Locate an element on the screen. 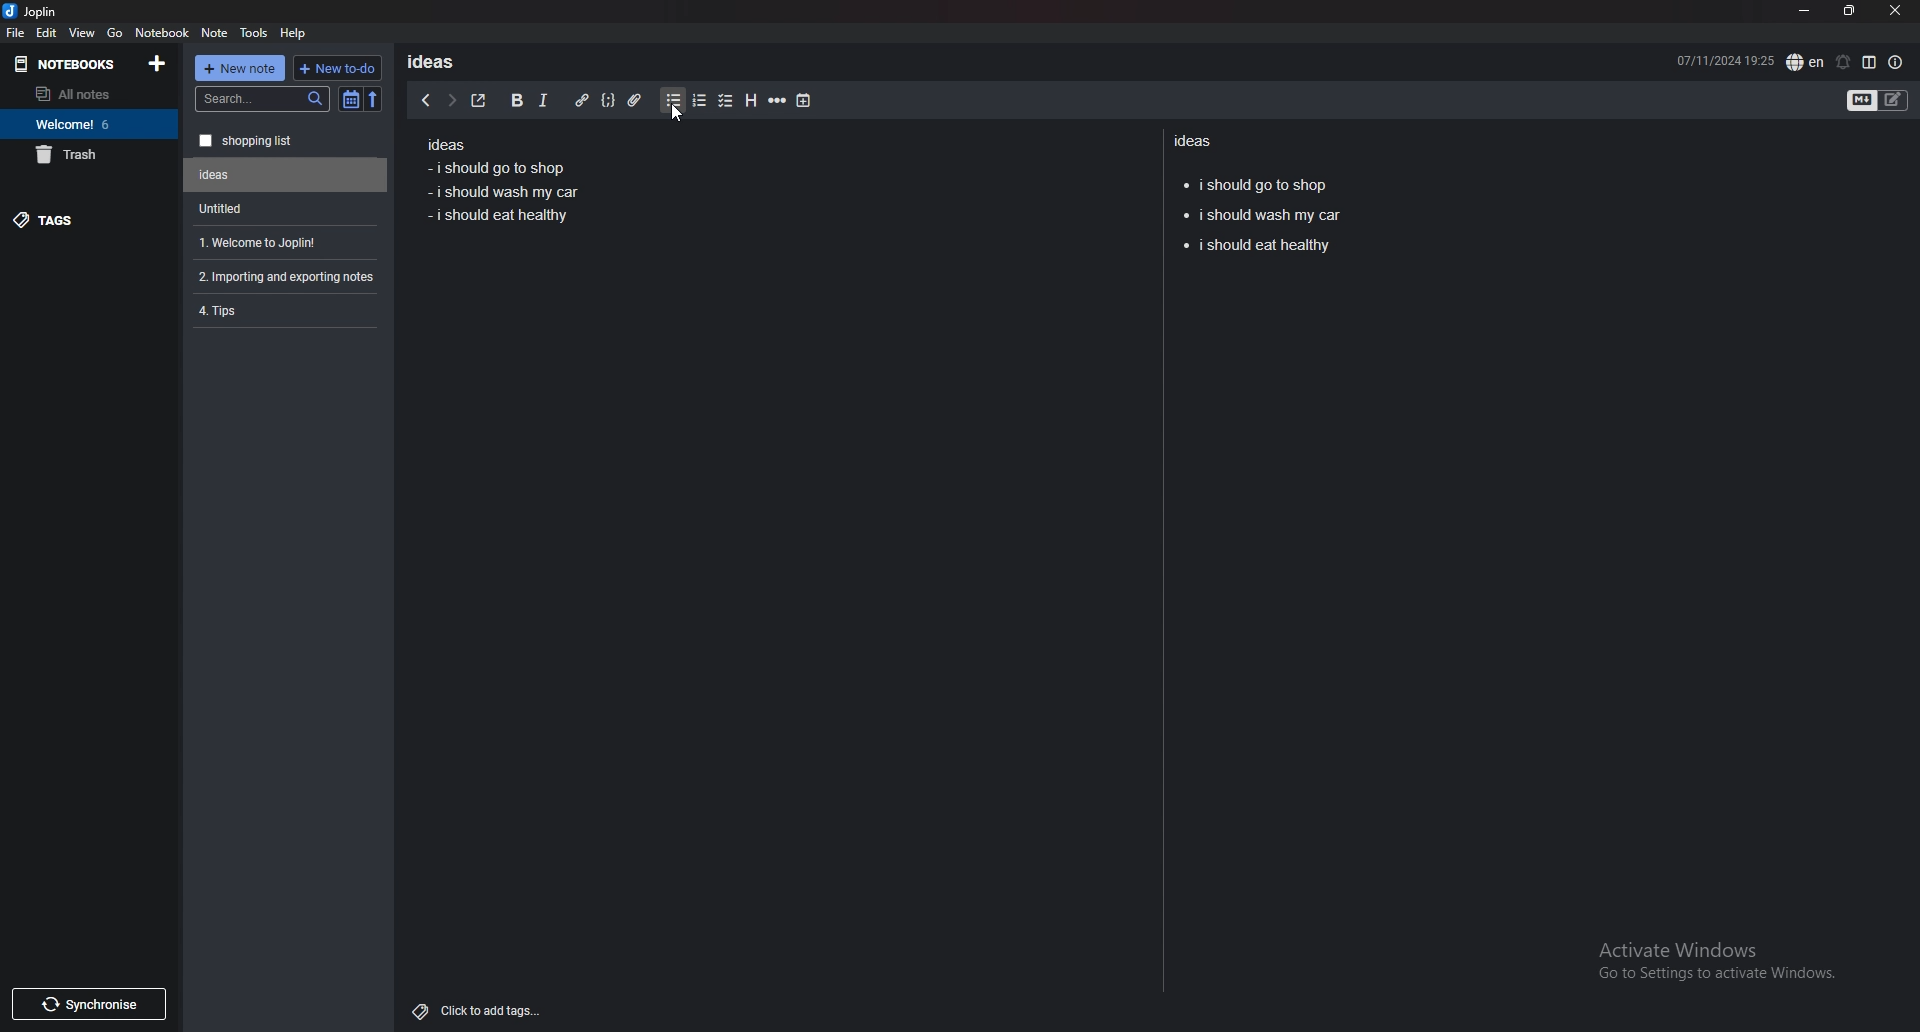 The image size is (1920, 1032). cursor is located at coordinates (675, 116).